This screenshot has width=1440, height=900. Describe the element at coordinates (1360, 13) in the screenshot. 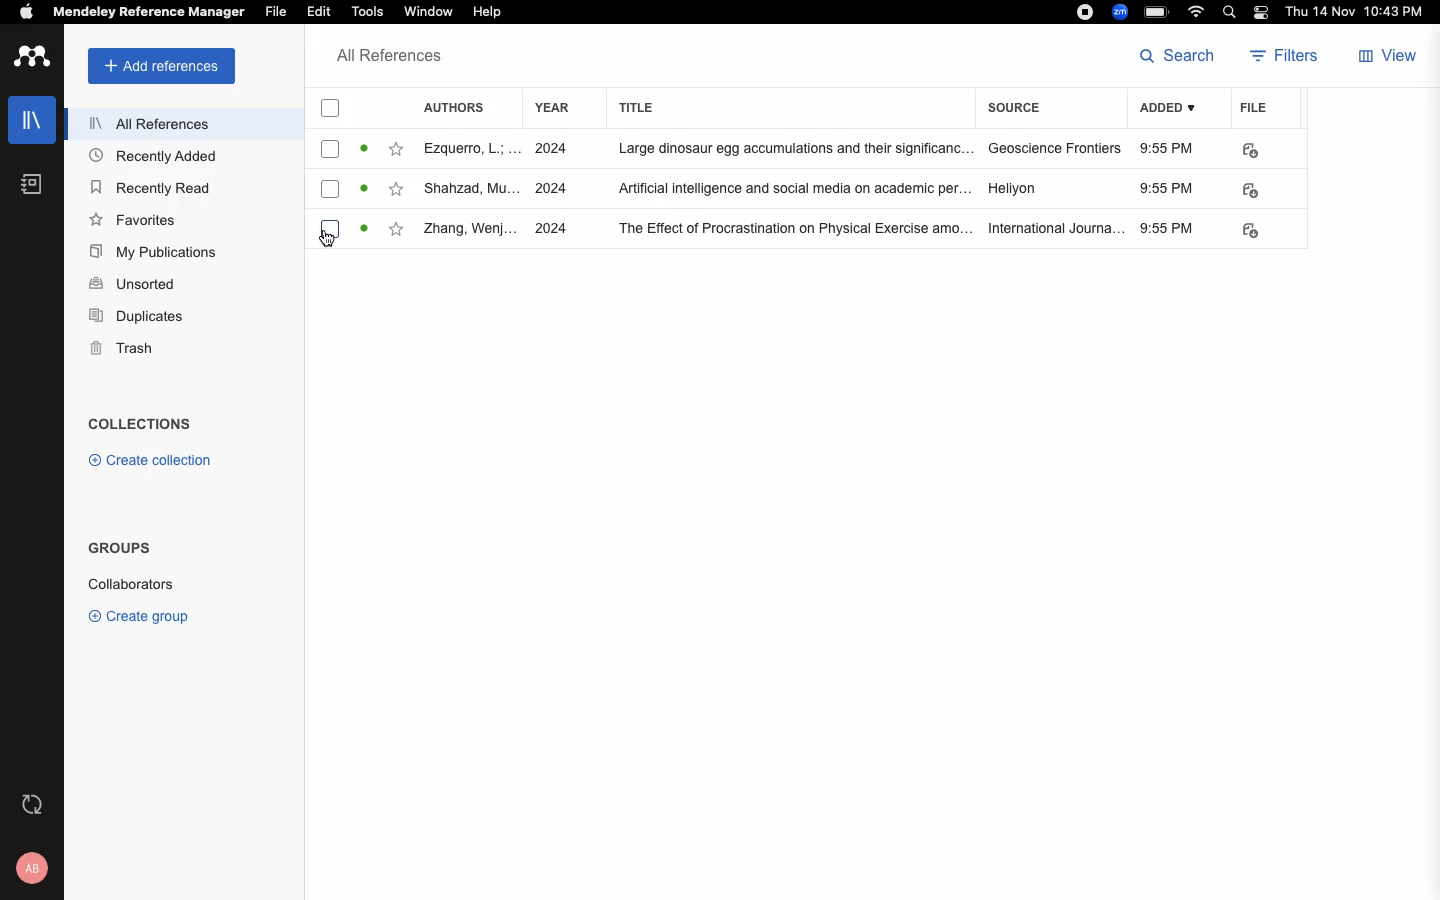

I see `Date/time` at that location.